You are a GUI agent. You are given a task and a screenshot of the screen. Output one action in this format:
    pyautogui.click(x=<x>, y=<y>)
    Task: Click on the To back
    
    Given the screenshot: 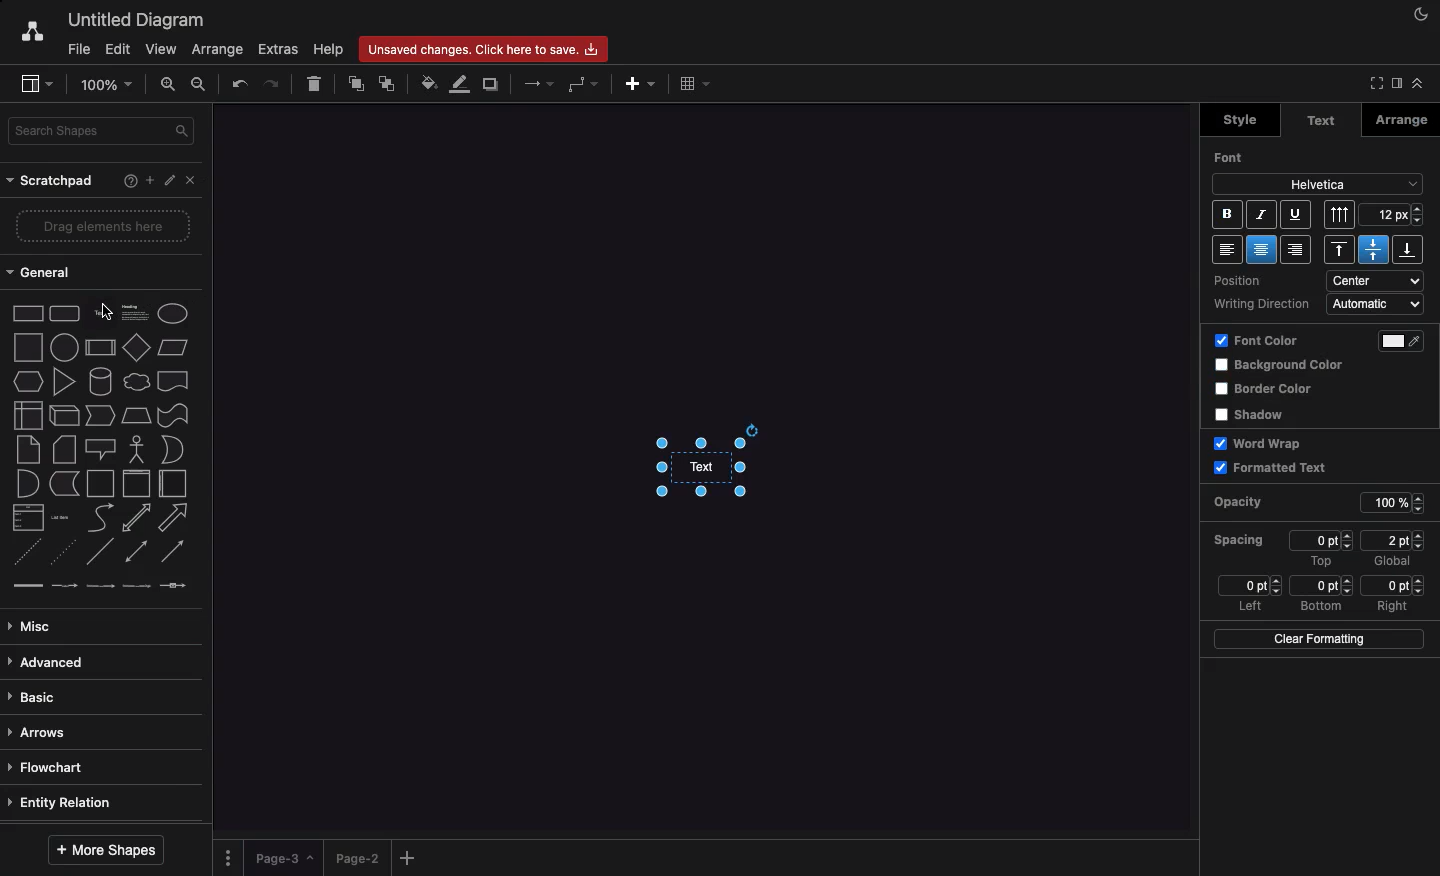 What is the action you would take?
    pyautogui.click(x=387, y=85)
    